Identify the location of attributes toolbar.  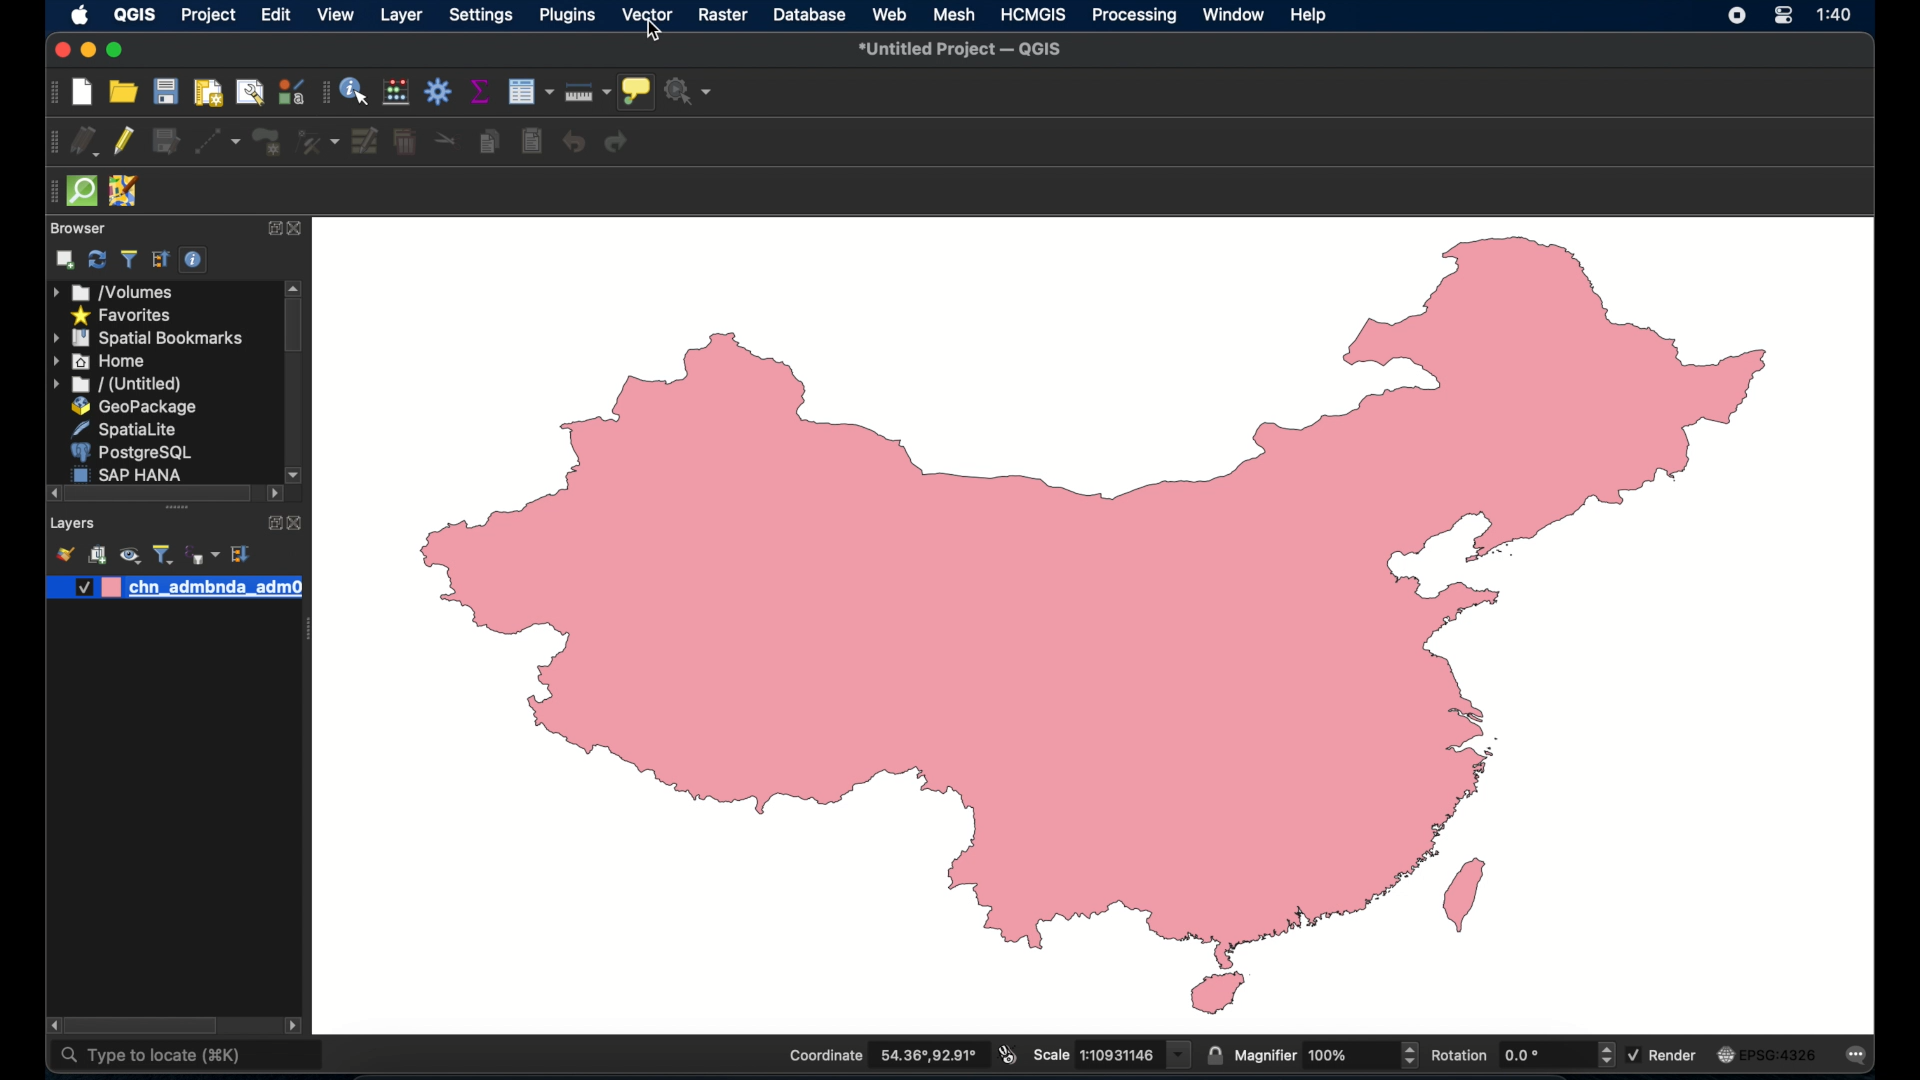
(323, 94).